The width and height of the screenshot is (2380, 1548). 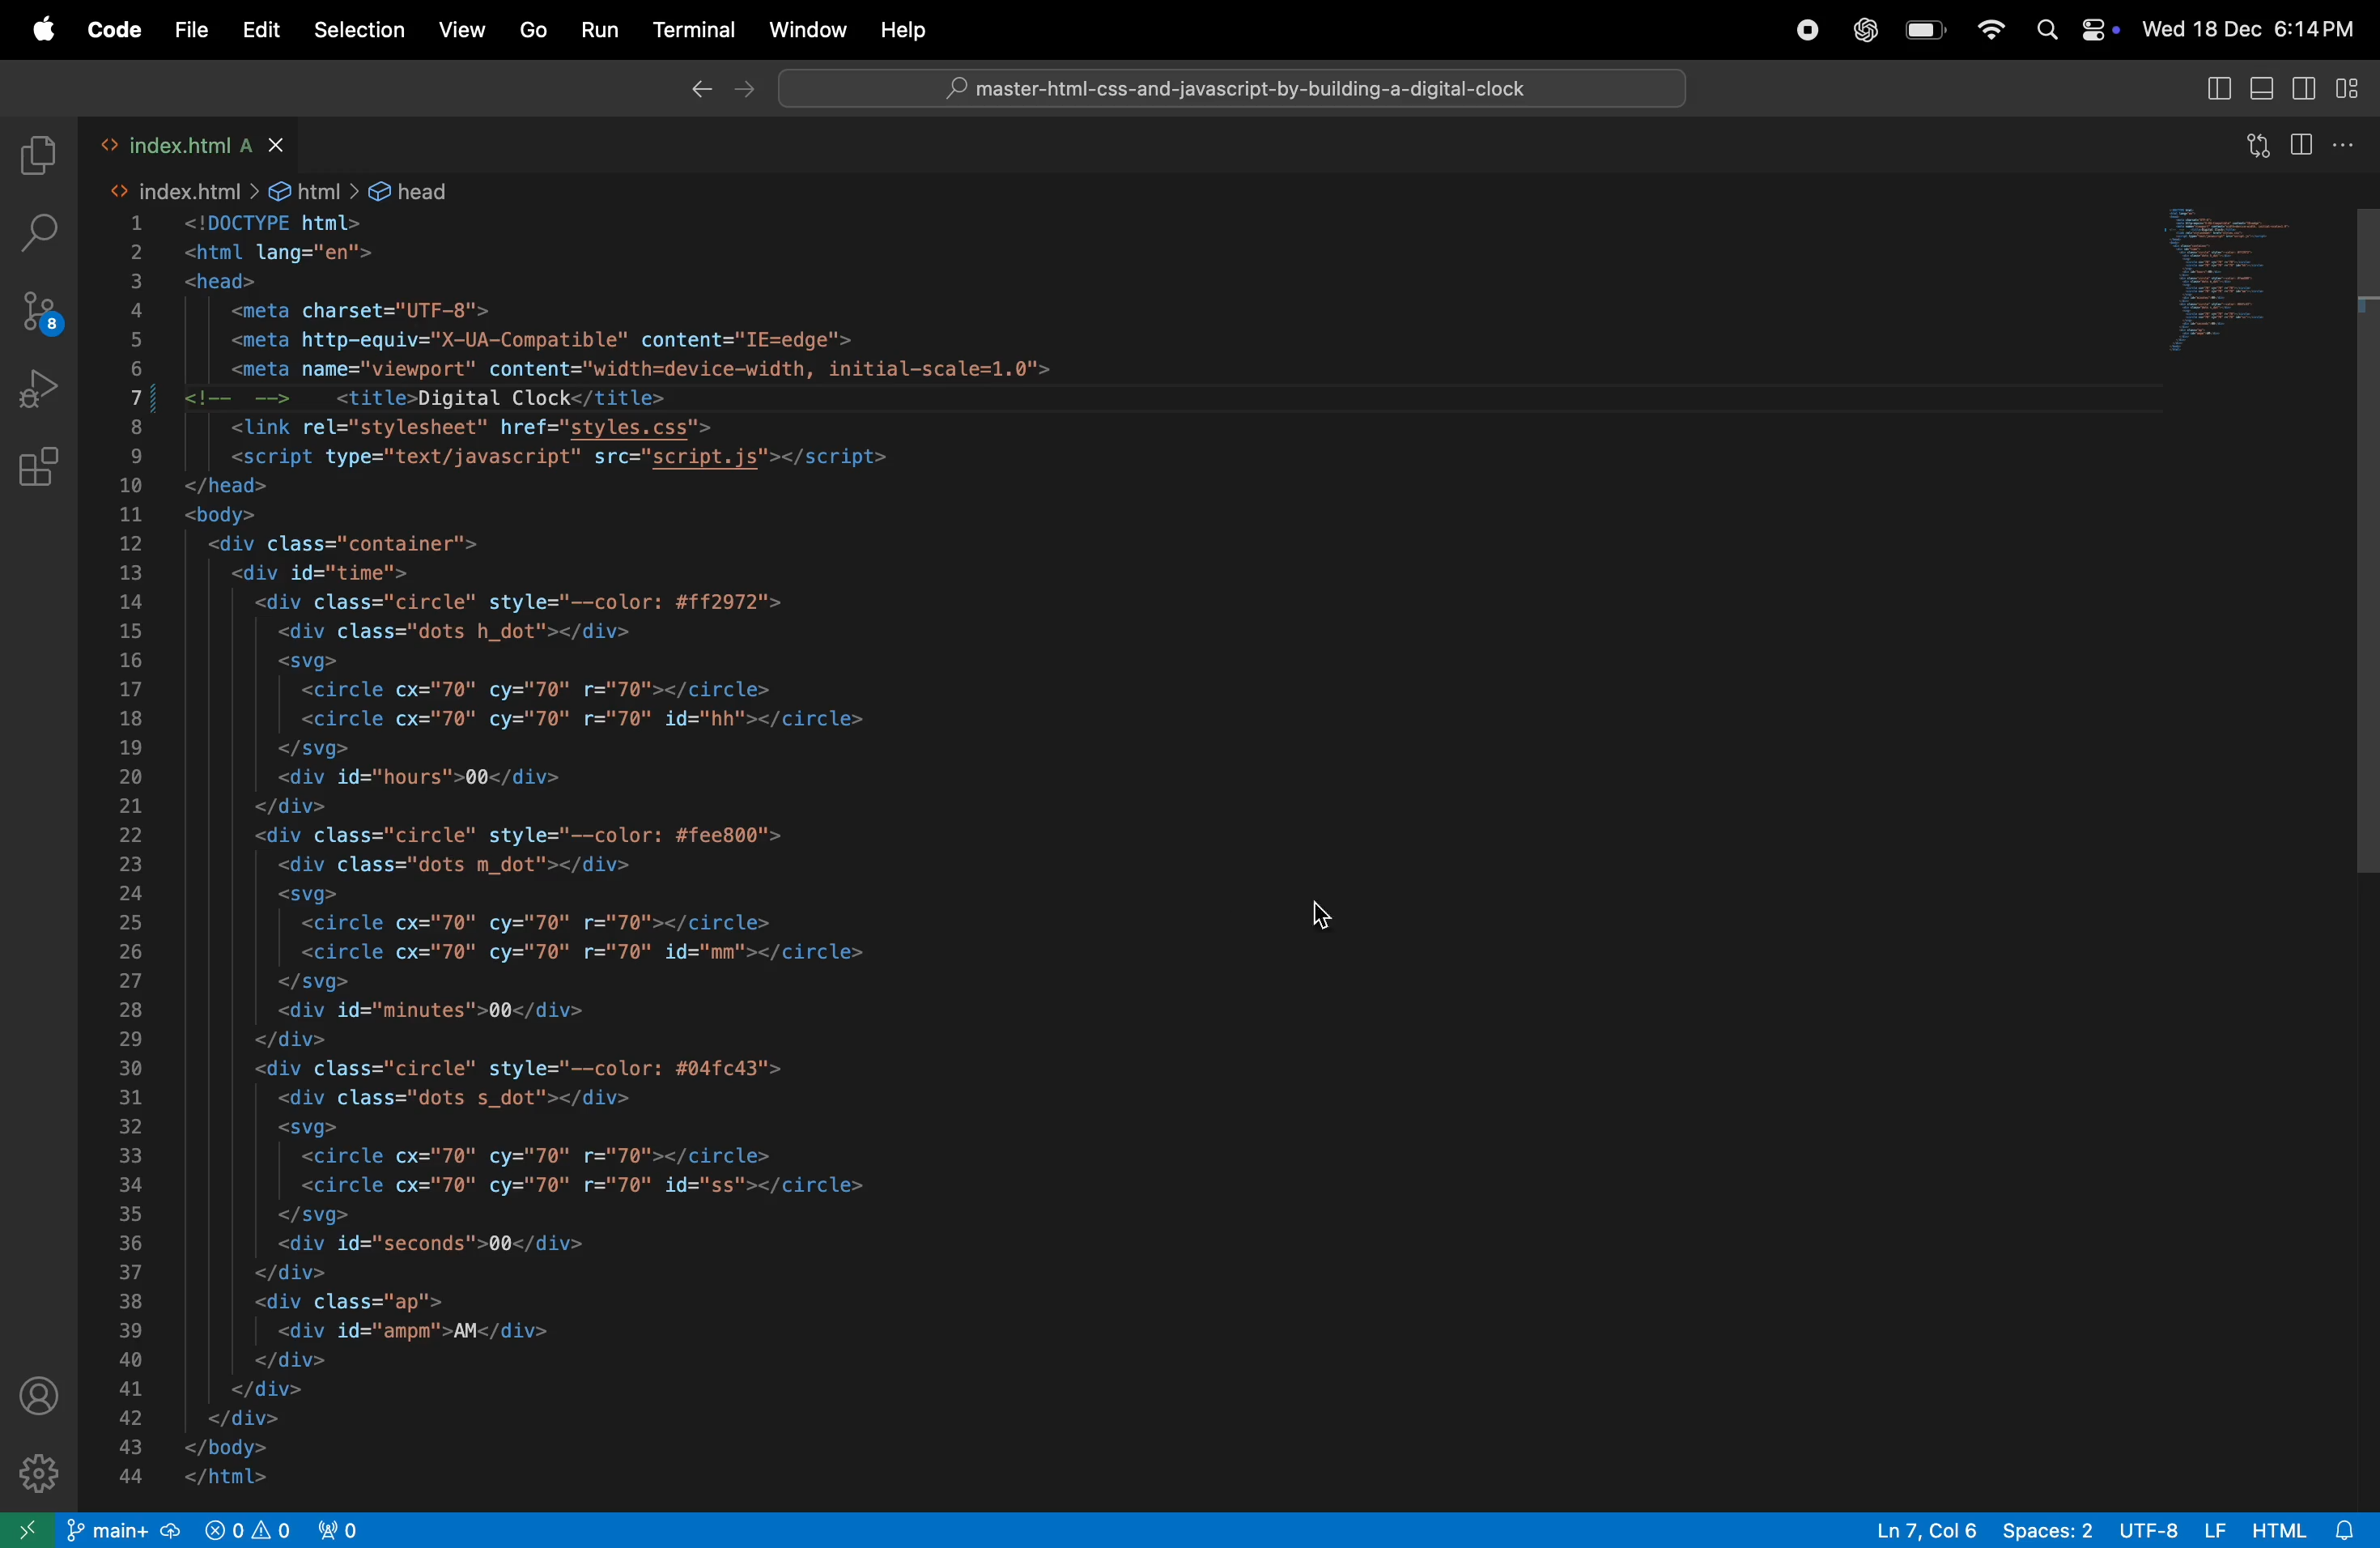 What do you see at coordinates (2079, 31) in the screenshot?
I see `apple widgets` at bounding box center [2079, 31].